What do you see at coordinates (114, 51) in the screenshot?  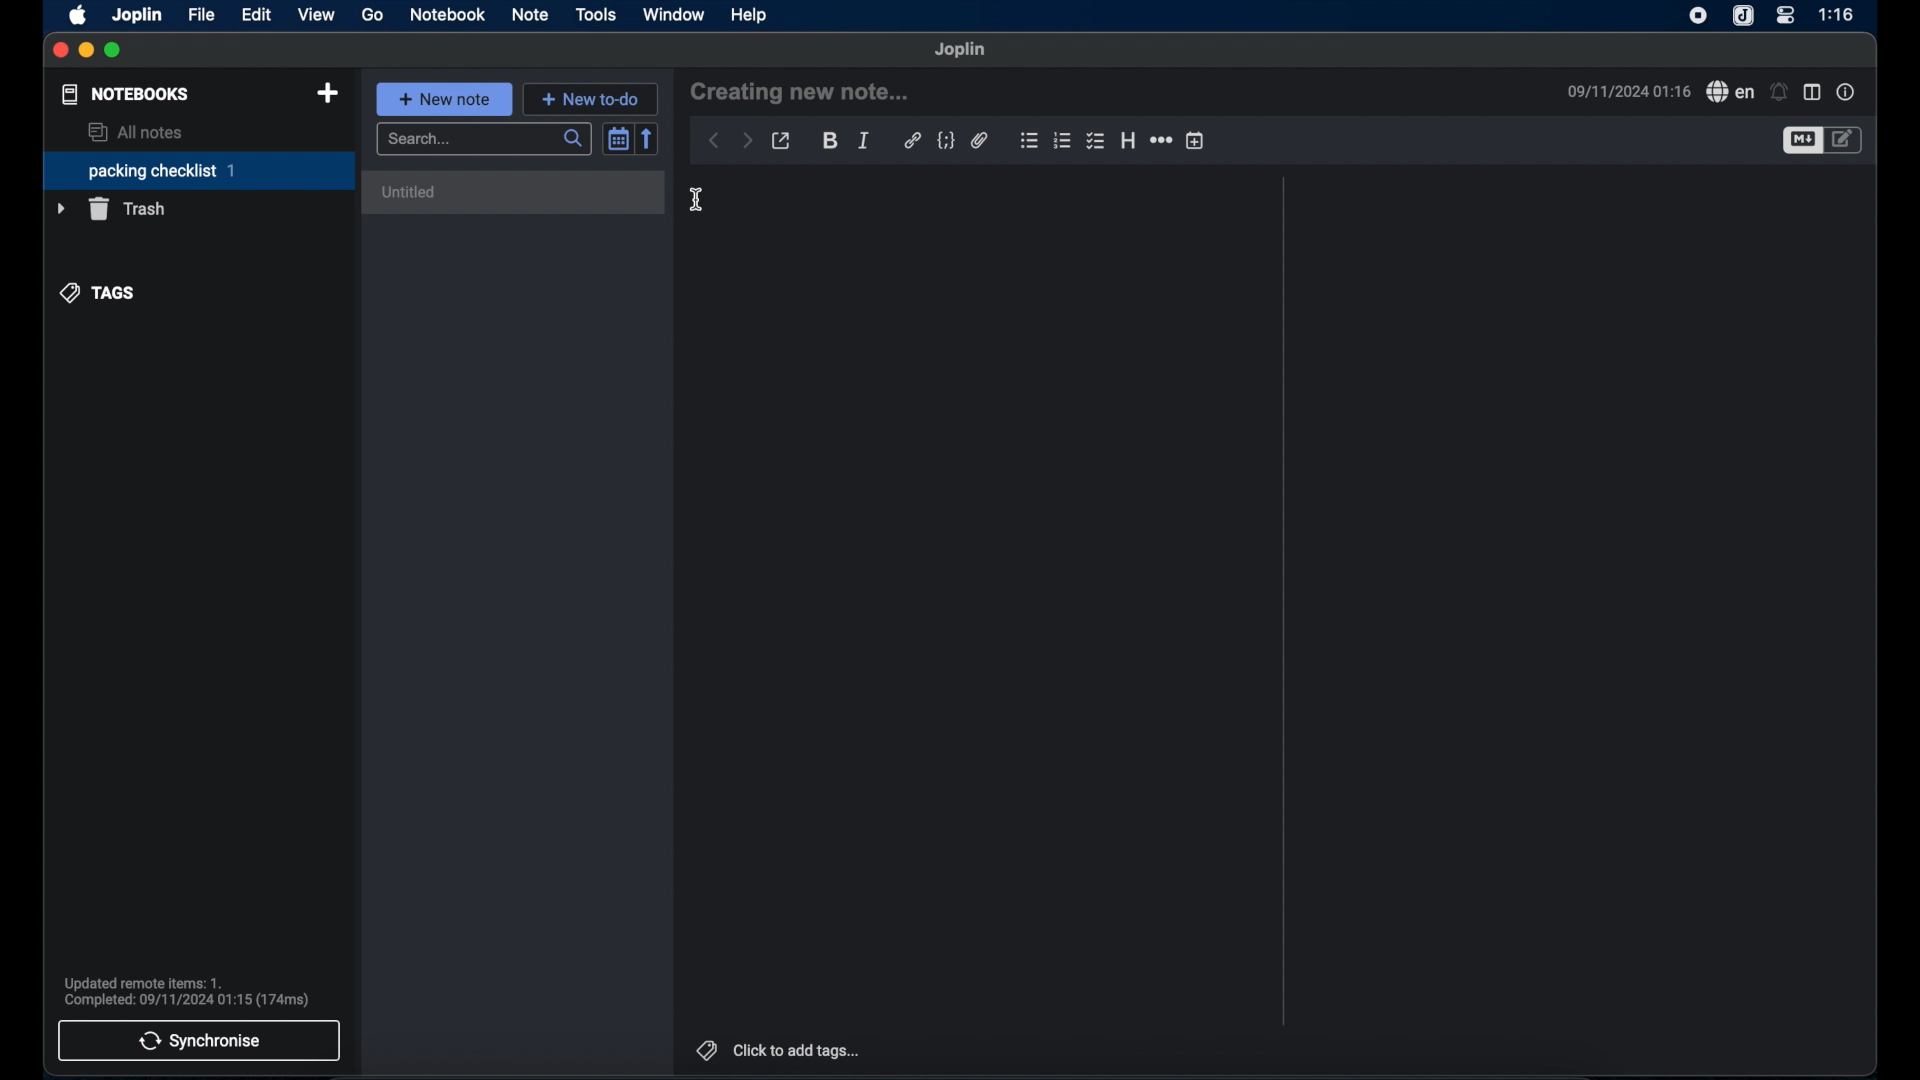 I see `maximize` at bounding box center [114, 51].